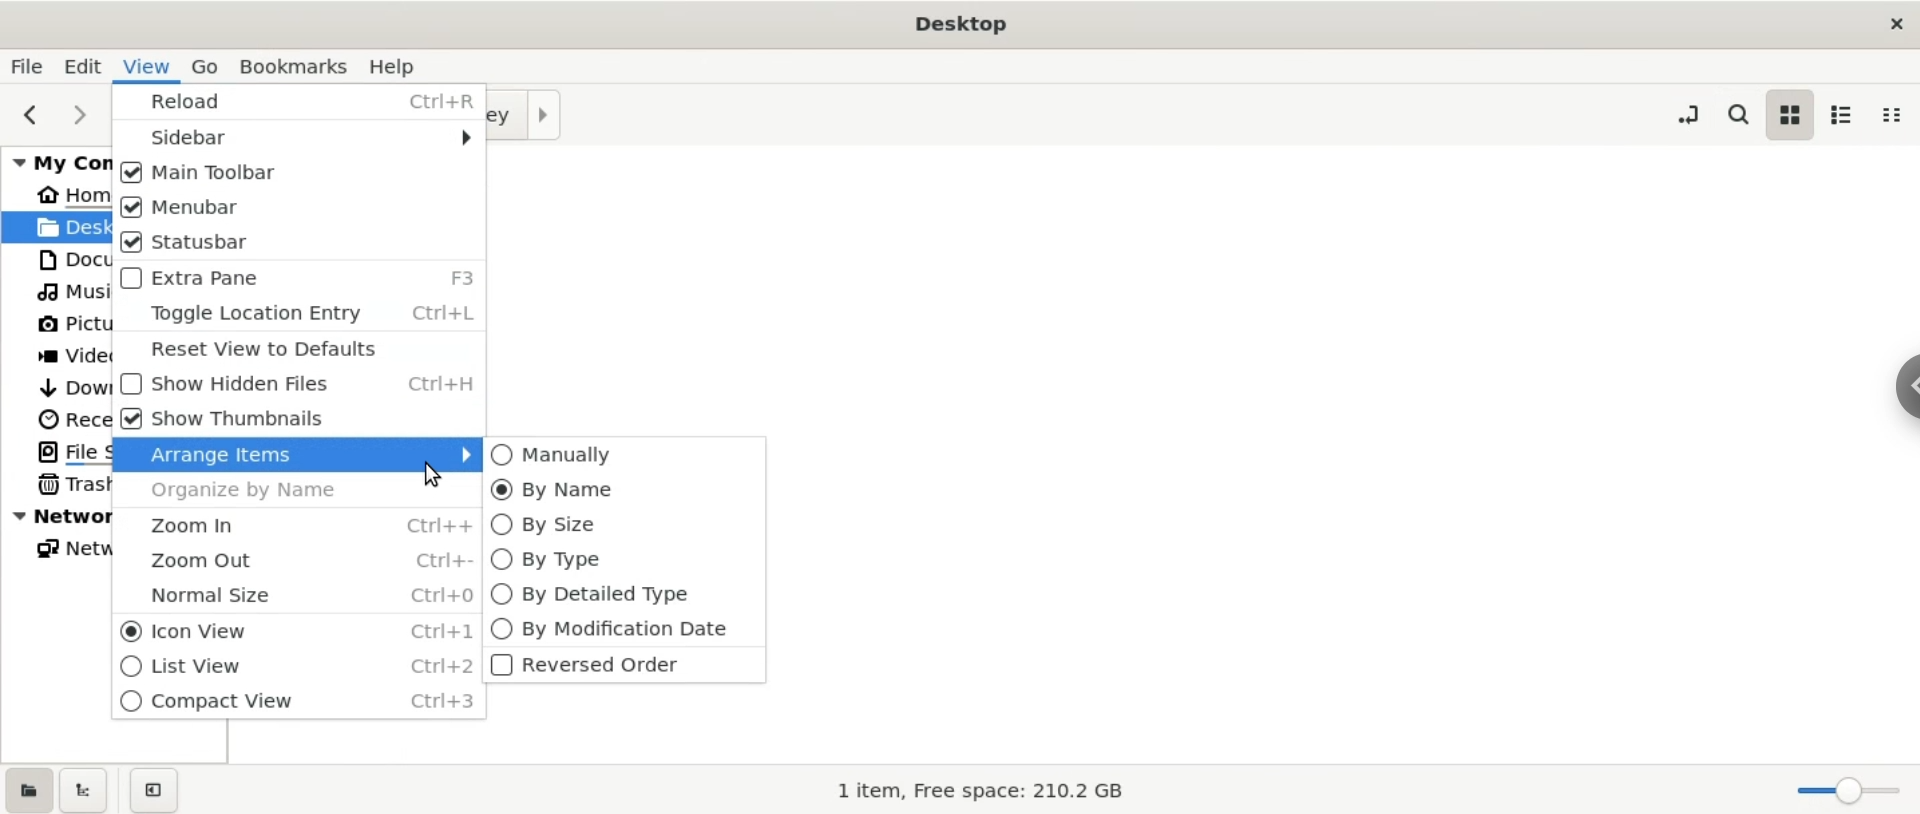 The height and width of the screenshot is (814, 1920). Describe the element at coordinates (436, 472) in the screenshot. I see `cursor` at that location.